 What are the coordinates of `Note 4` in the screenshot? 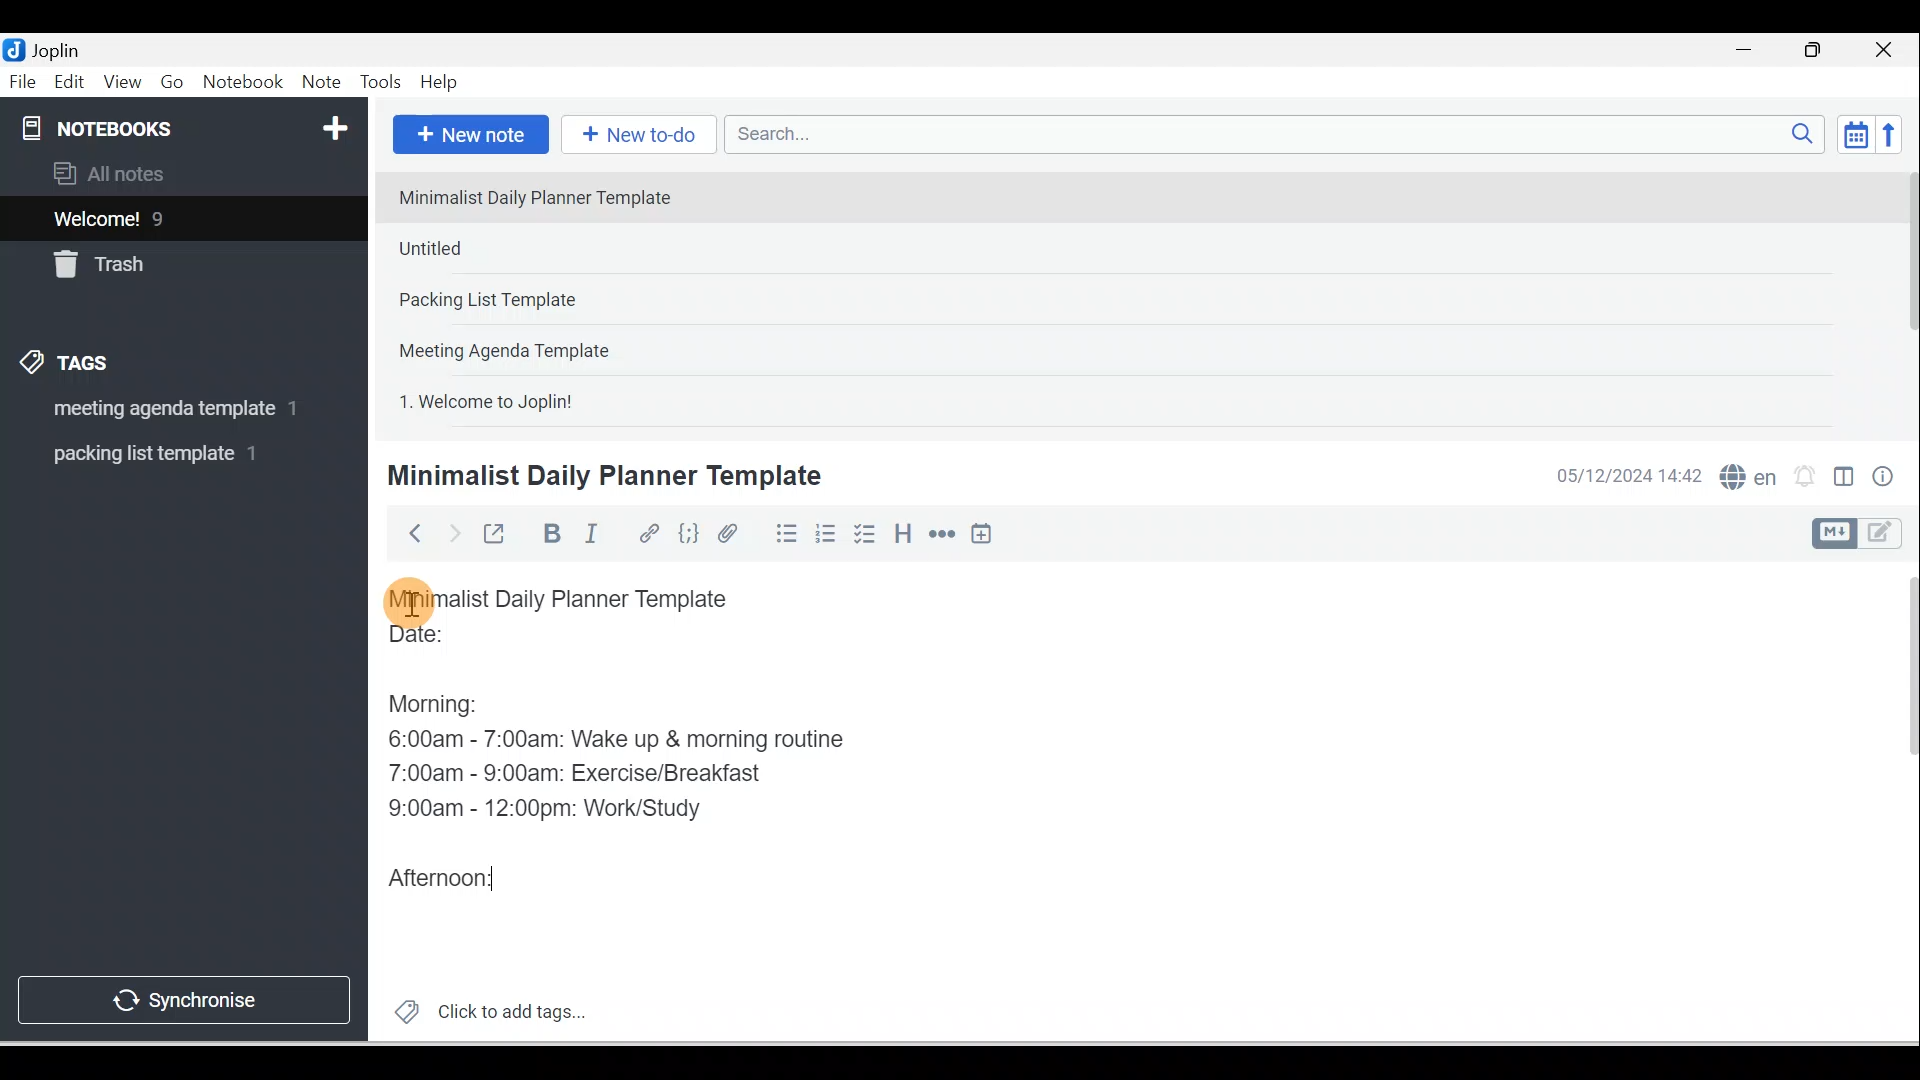 It's located at (532, 346).